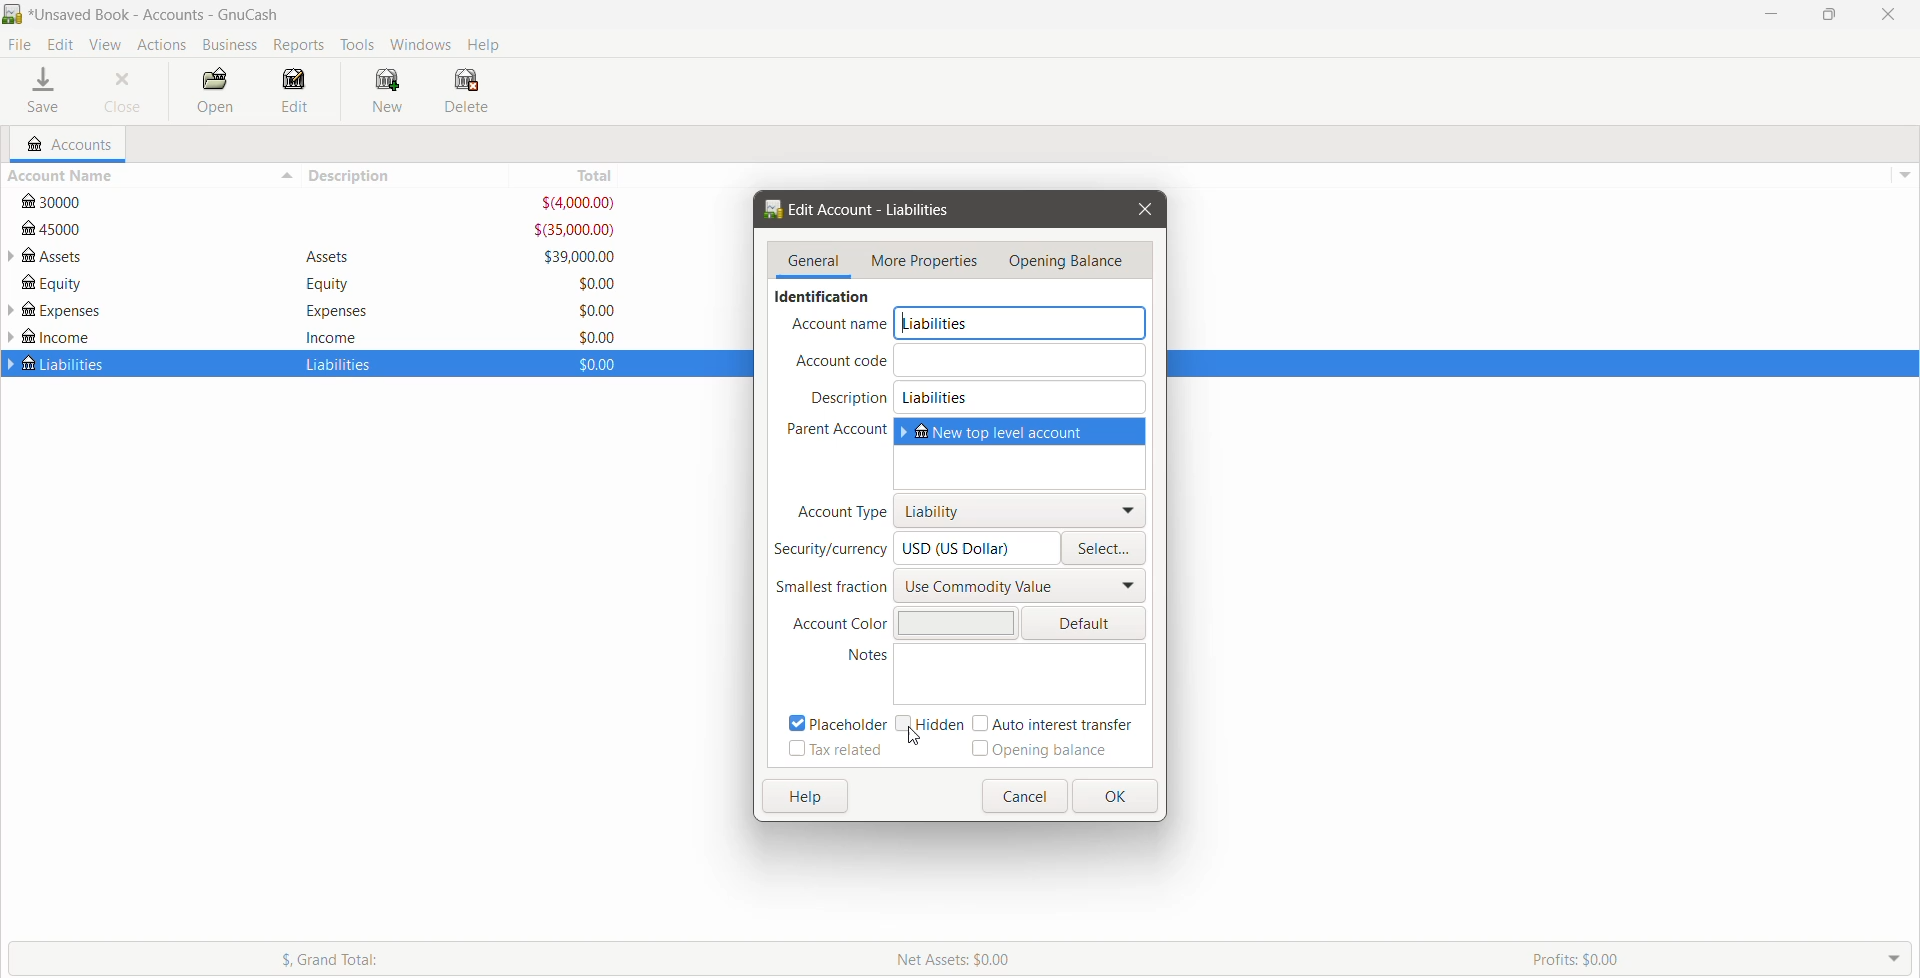 The width and height of the screenshot is (1920, 978). I want to click on Edit Account - Liabilities, so click(865, 210).